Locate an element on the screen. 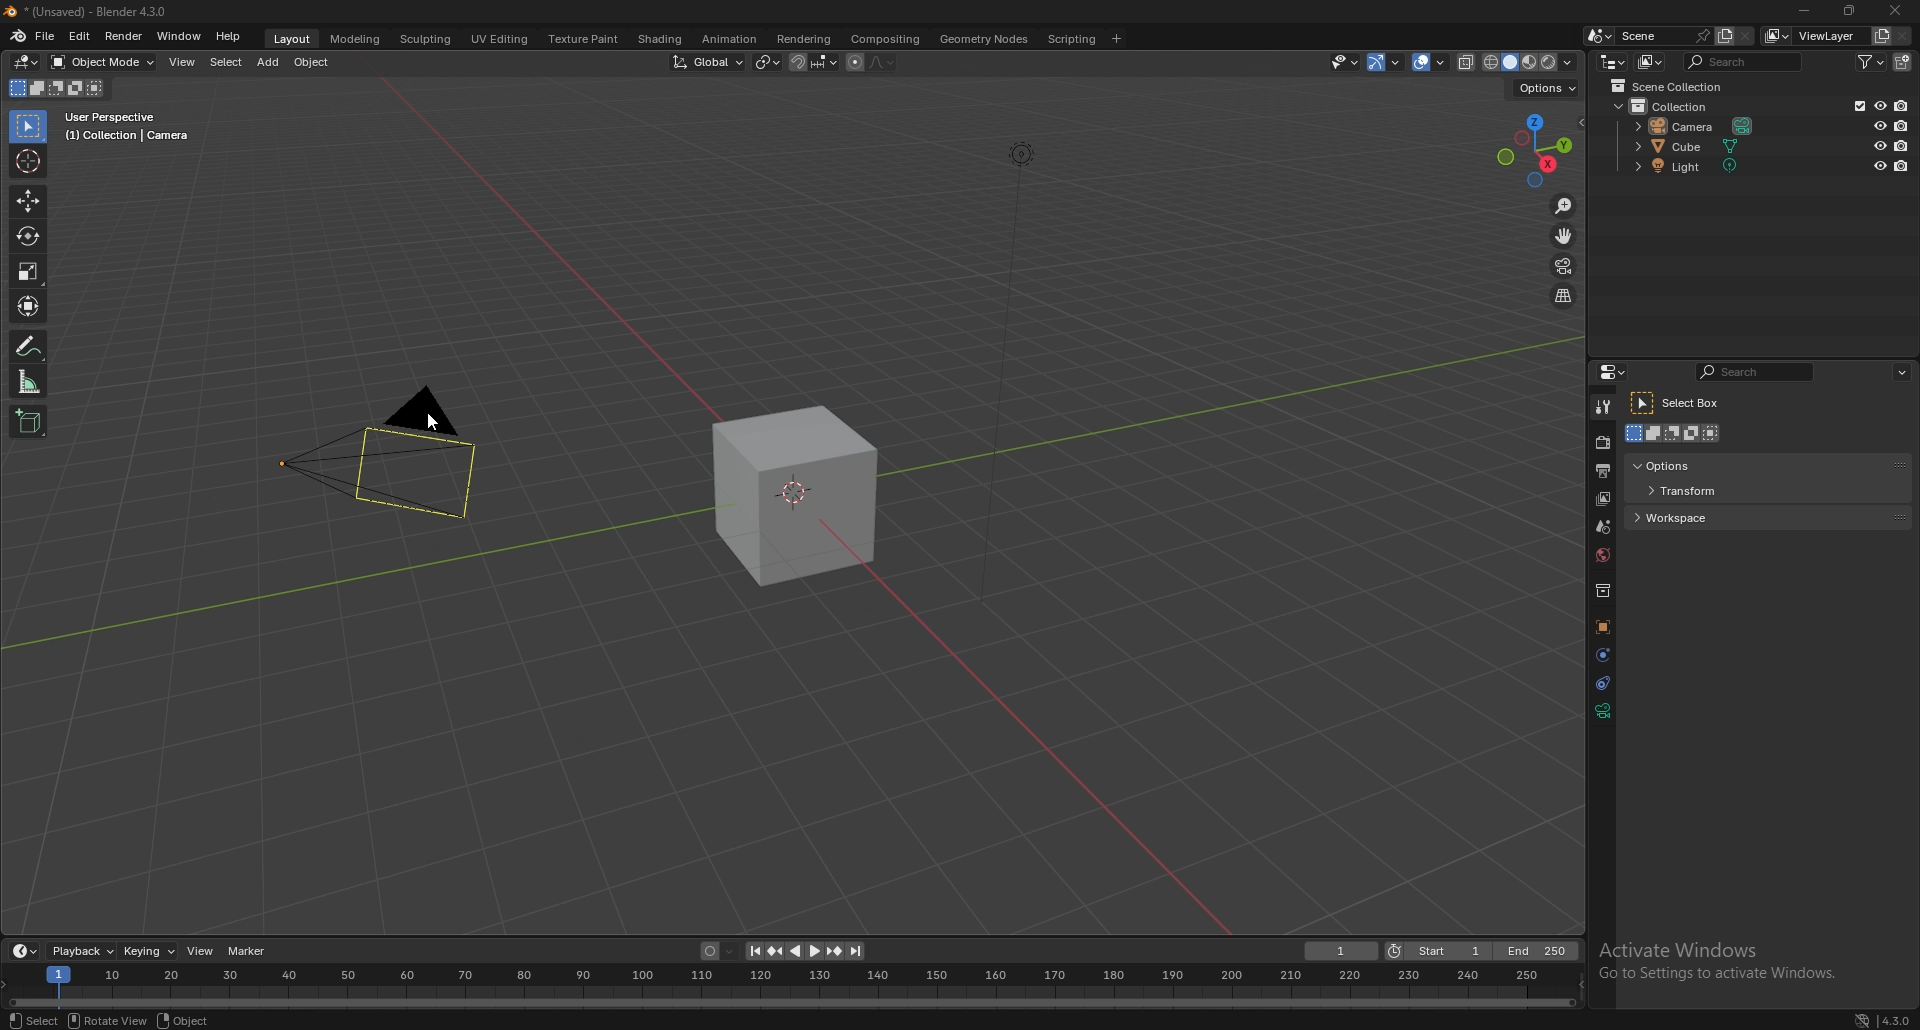 The width and height of the screenshot is (1920, 1030). browse scene is located at coordinates (1597, 36).